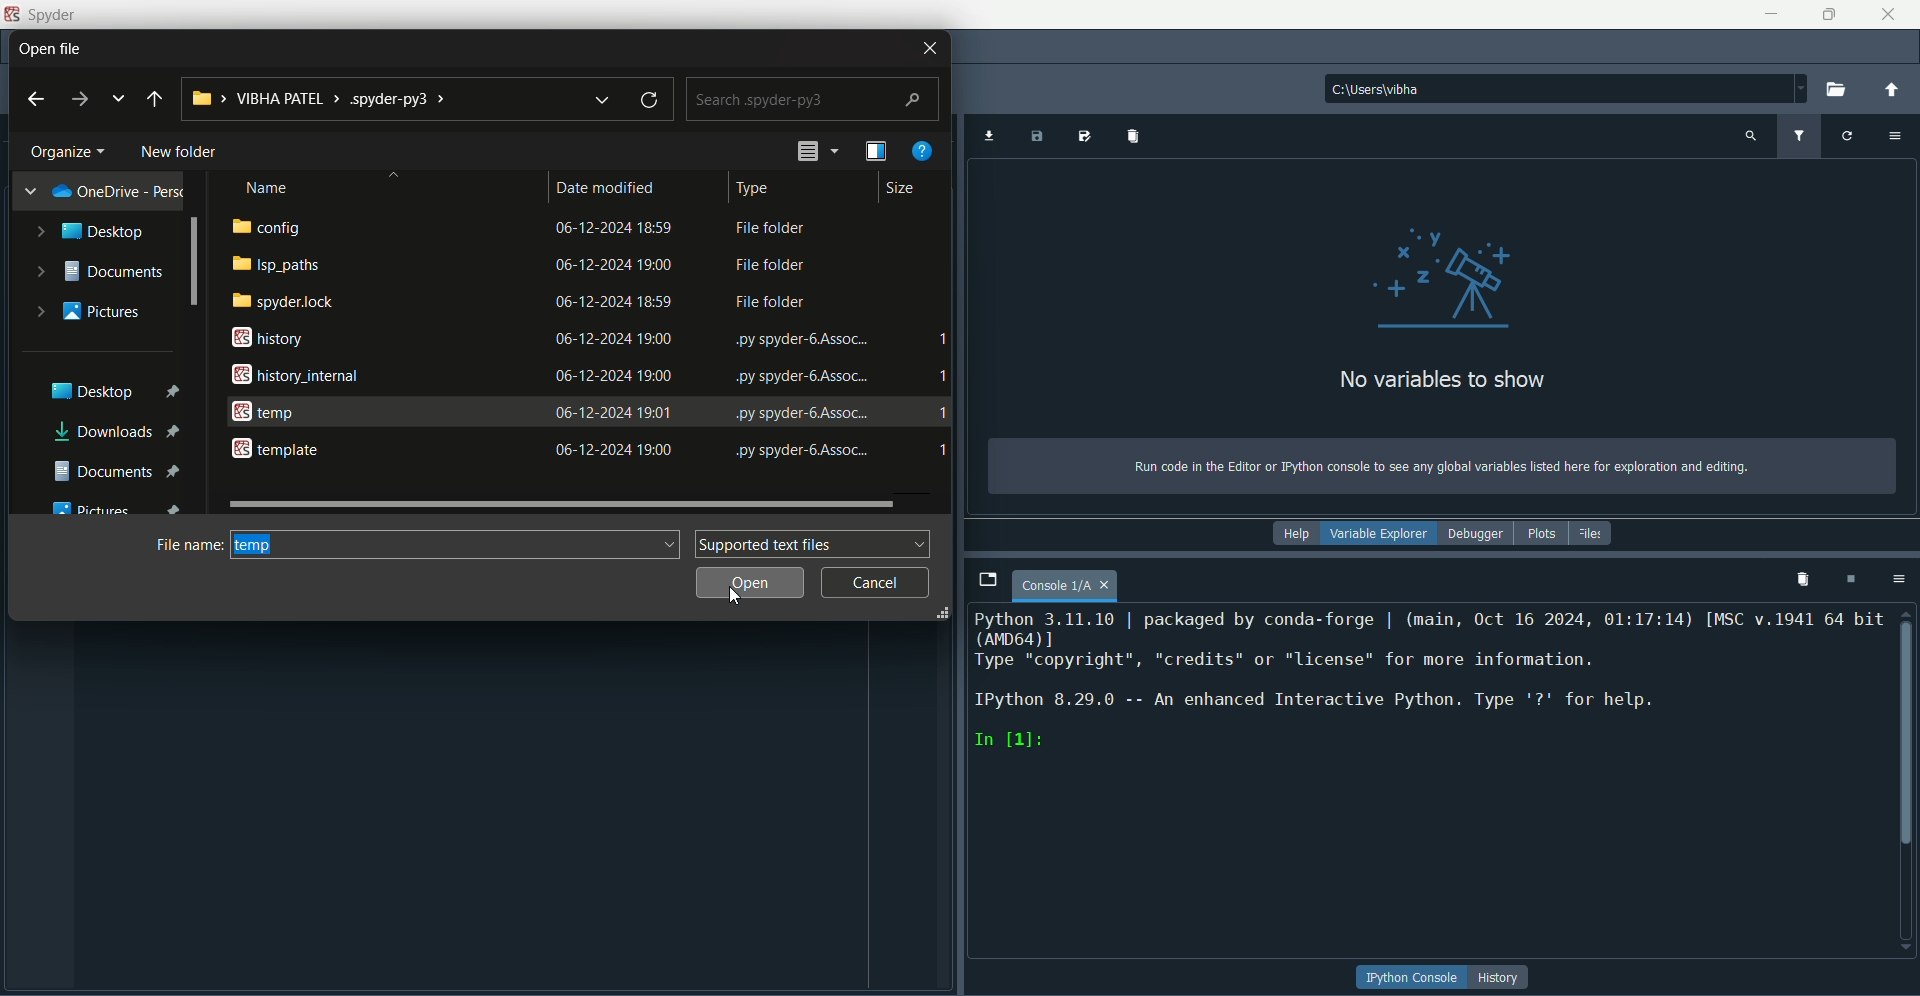  What do you see at coordinates (122, 433) in the screenshot?
I see `downloads` at bounding box center [122, 433].